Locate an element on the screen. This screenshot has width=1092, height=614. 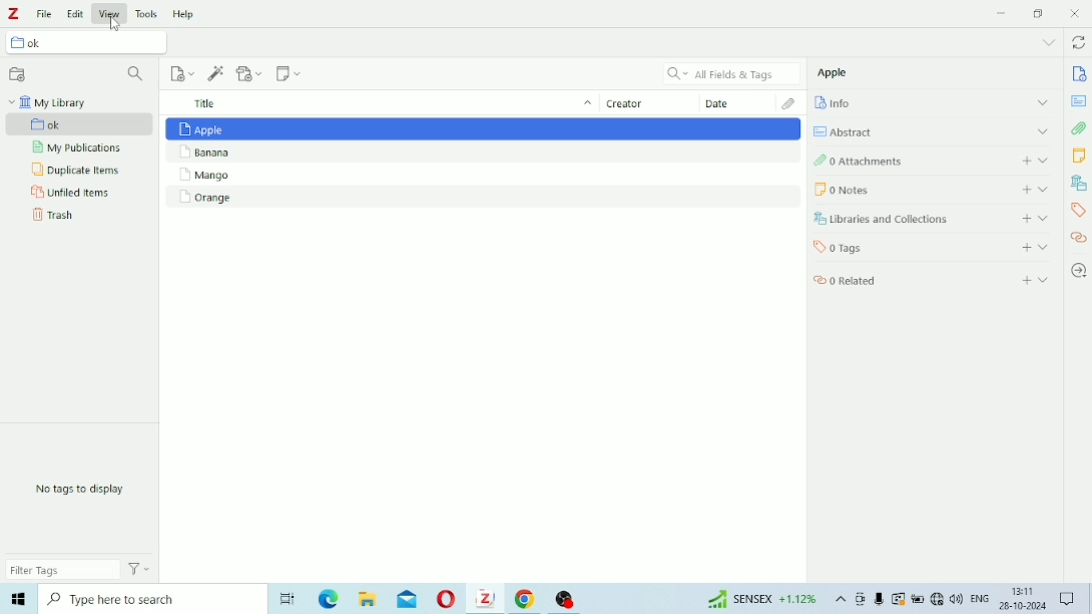
add is located at coordinates (1023, 188).